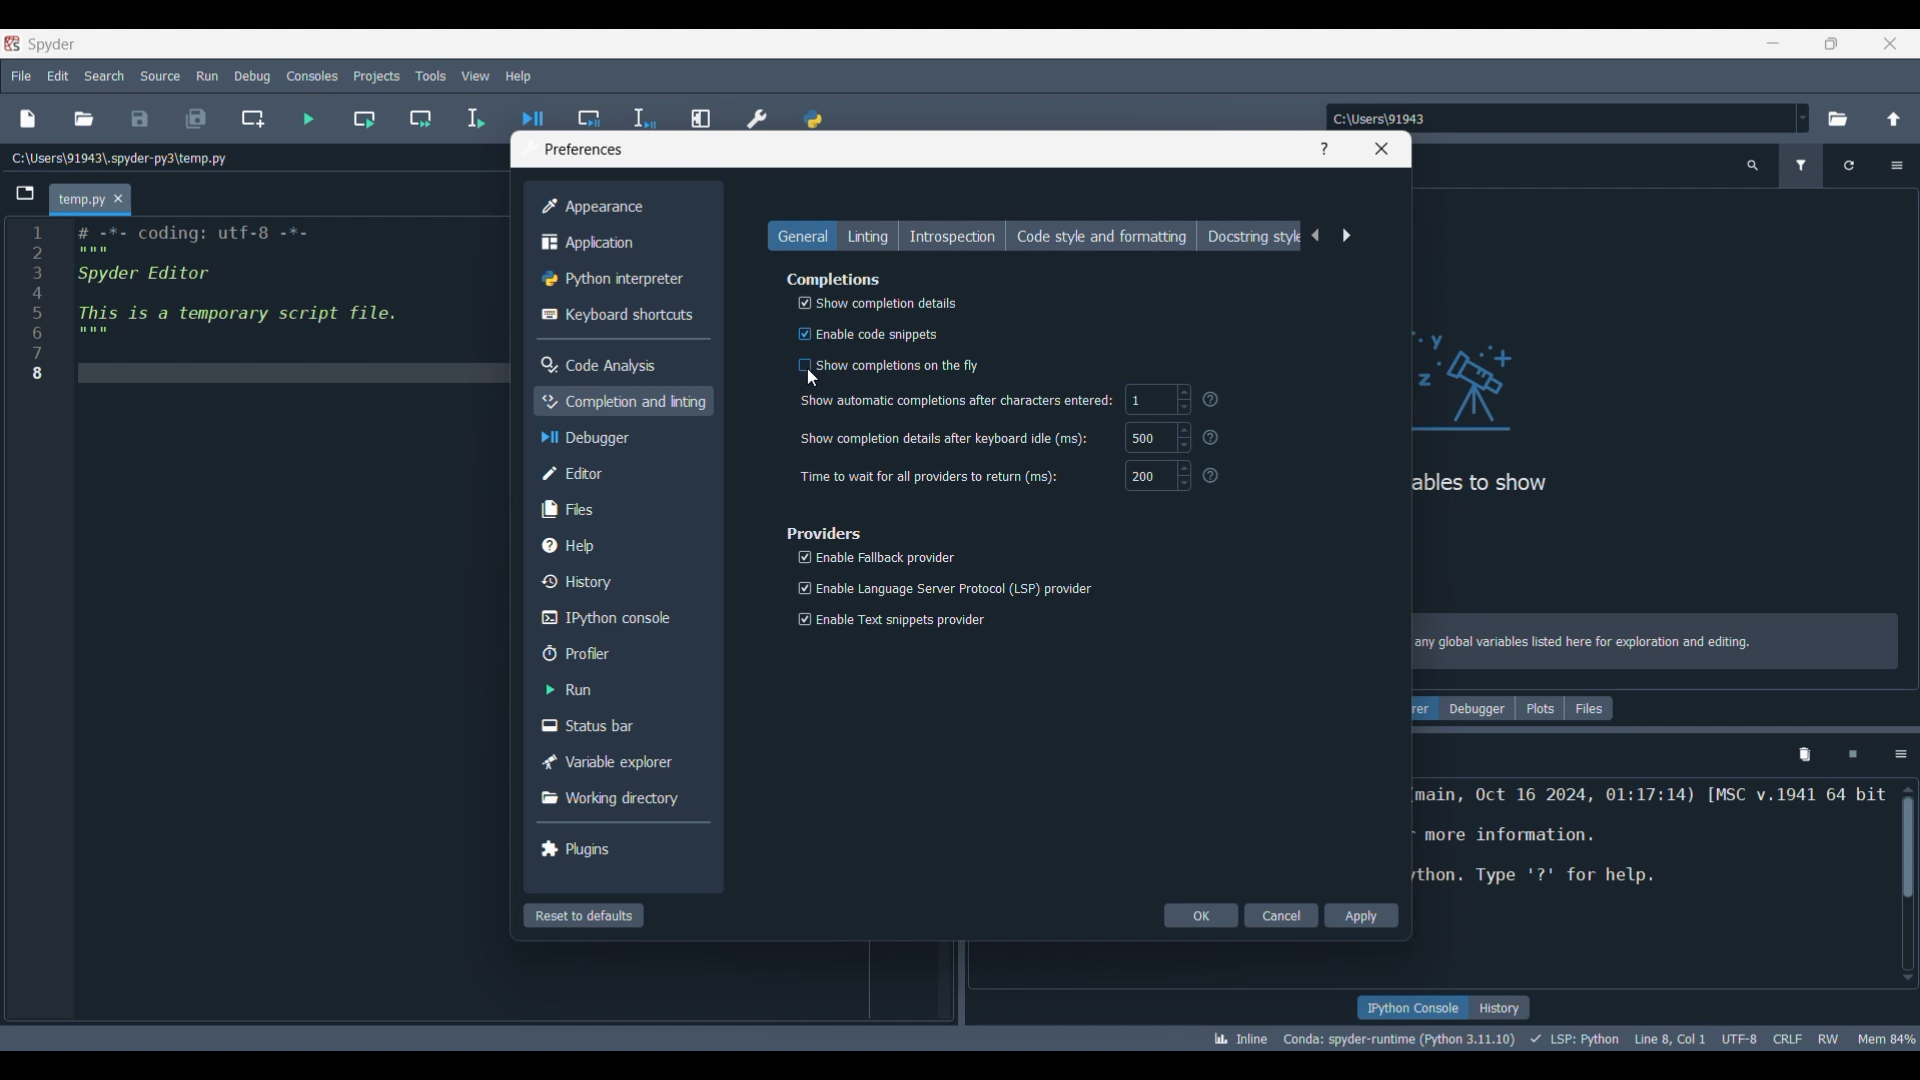  What do you see at coordinates (621, 581) in the screenshot?
I see `History` at bounding box center [621, 581].